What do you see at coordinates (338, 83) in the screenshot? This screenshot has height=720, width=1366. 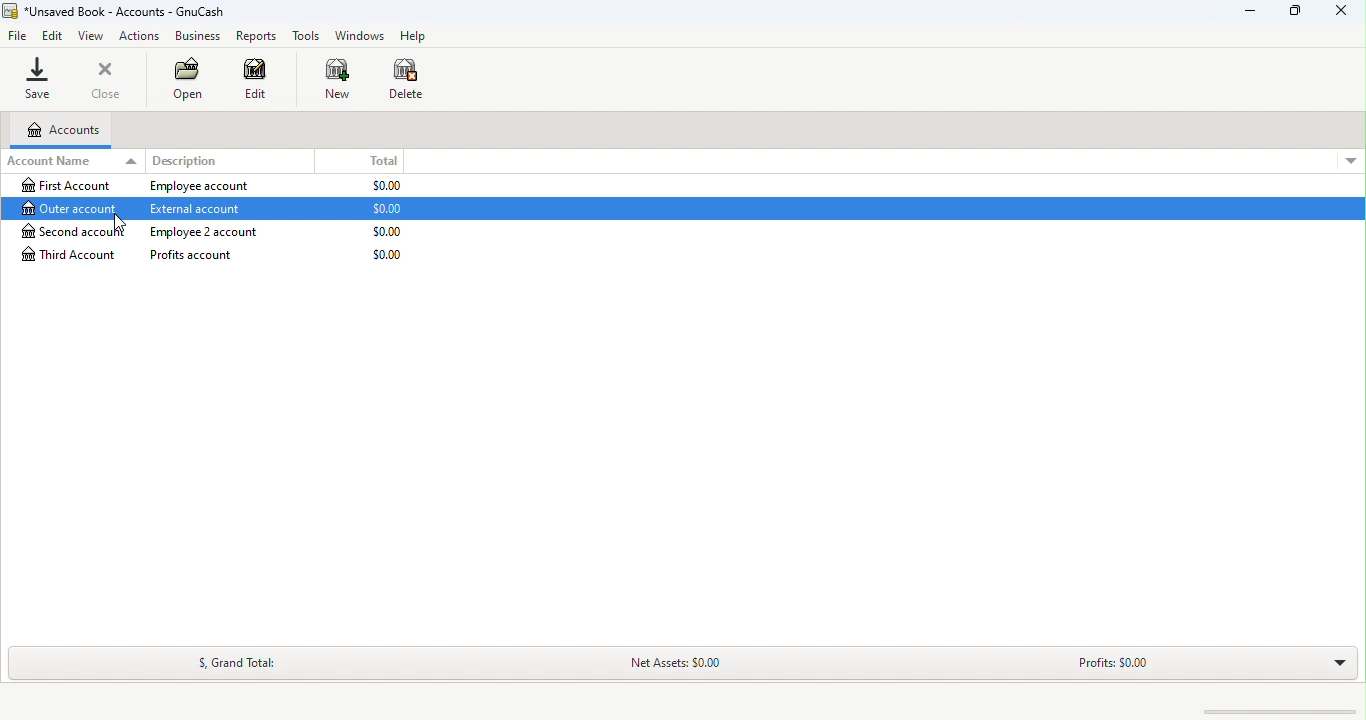 I see `New` at bounding box center [338, 83].